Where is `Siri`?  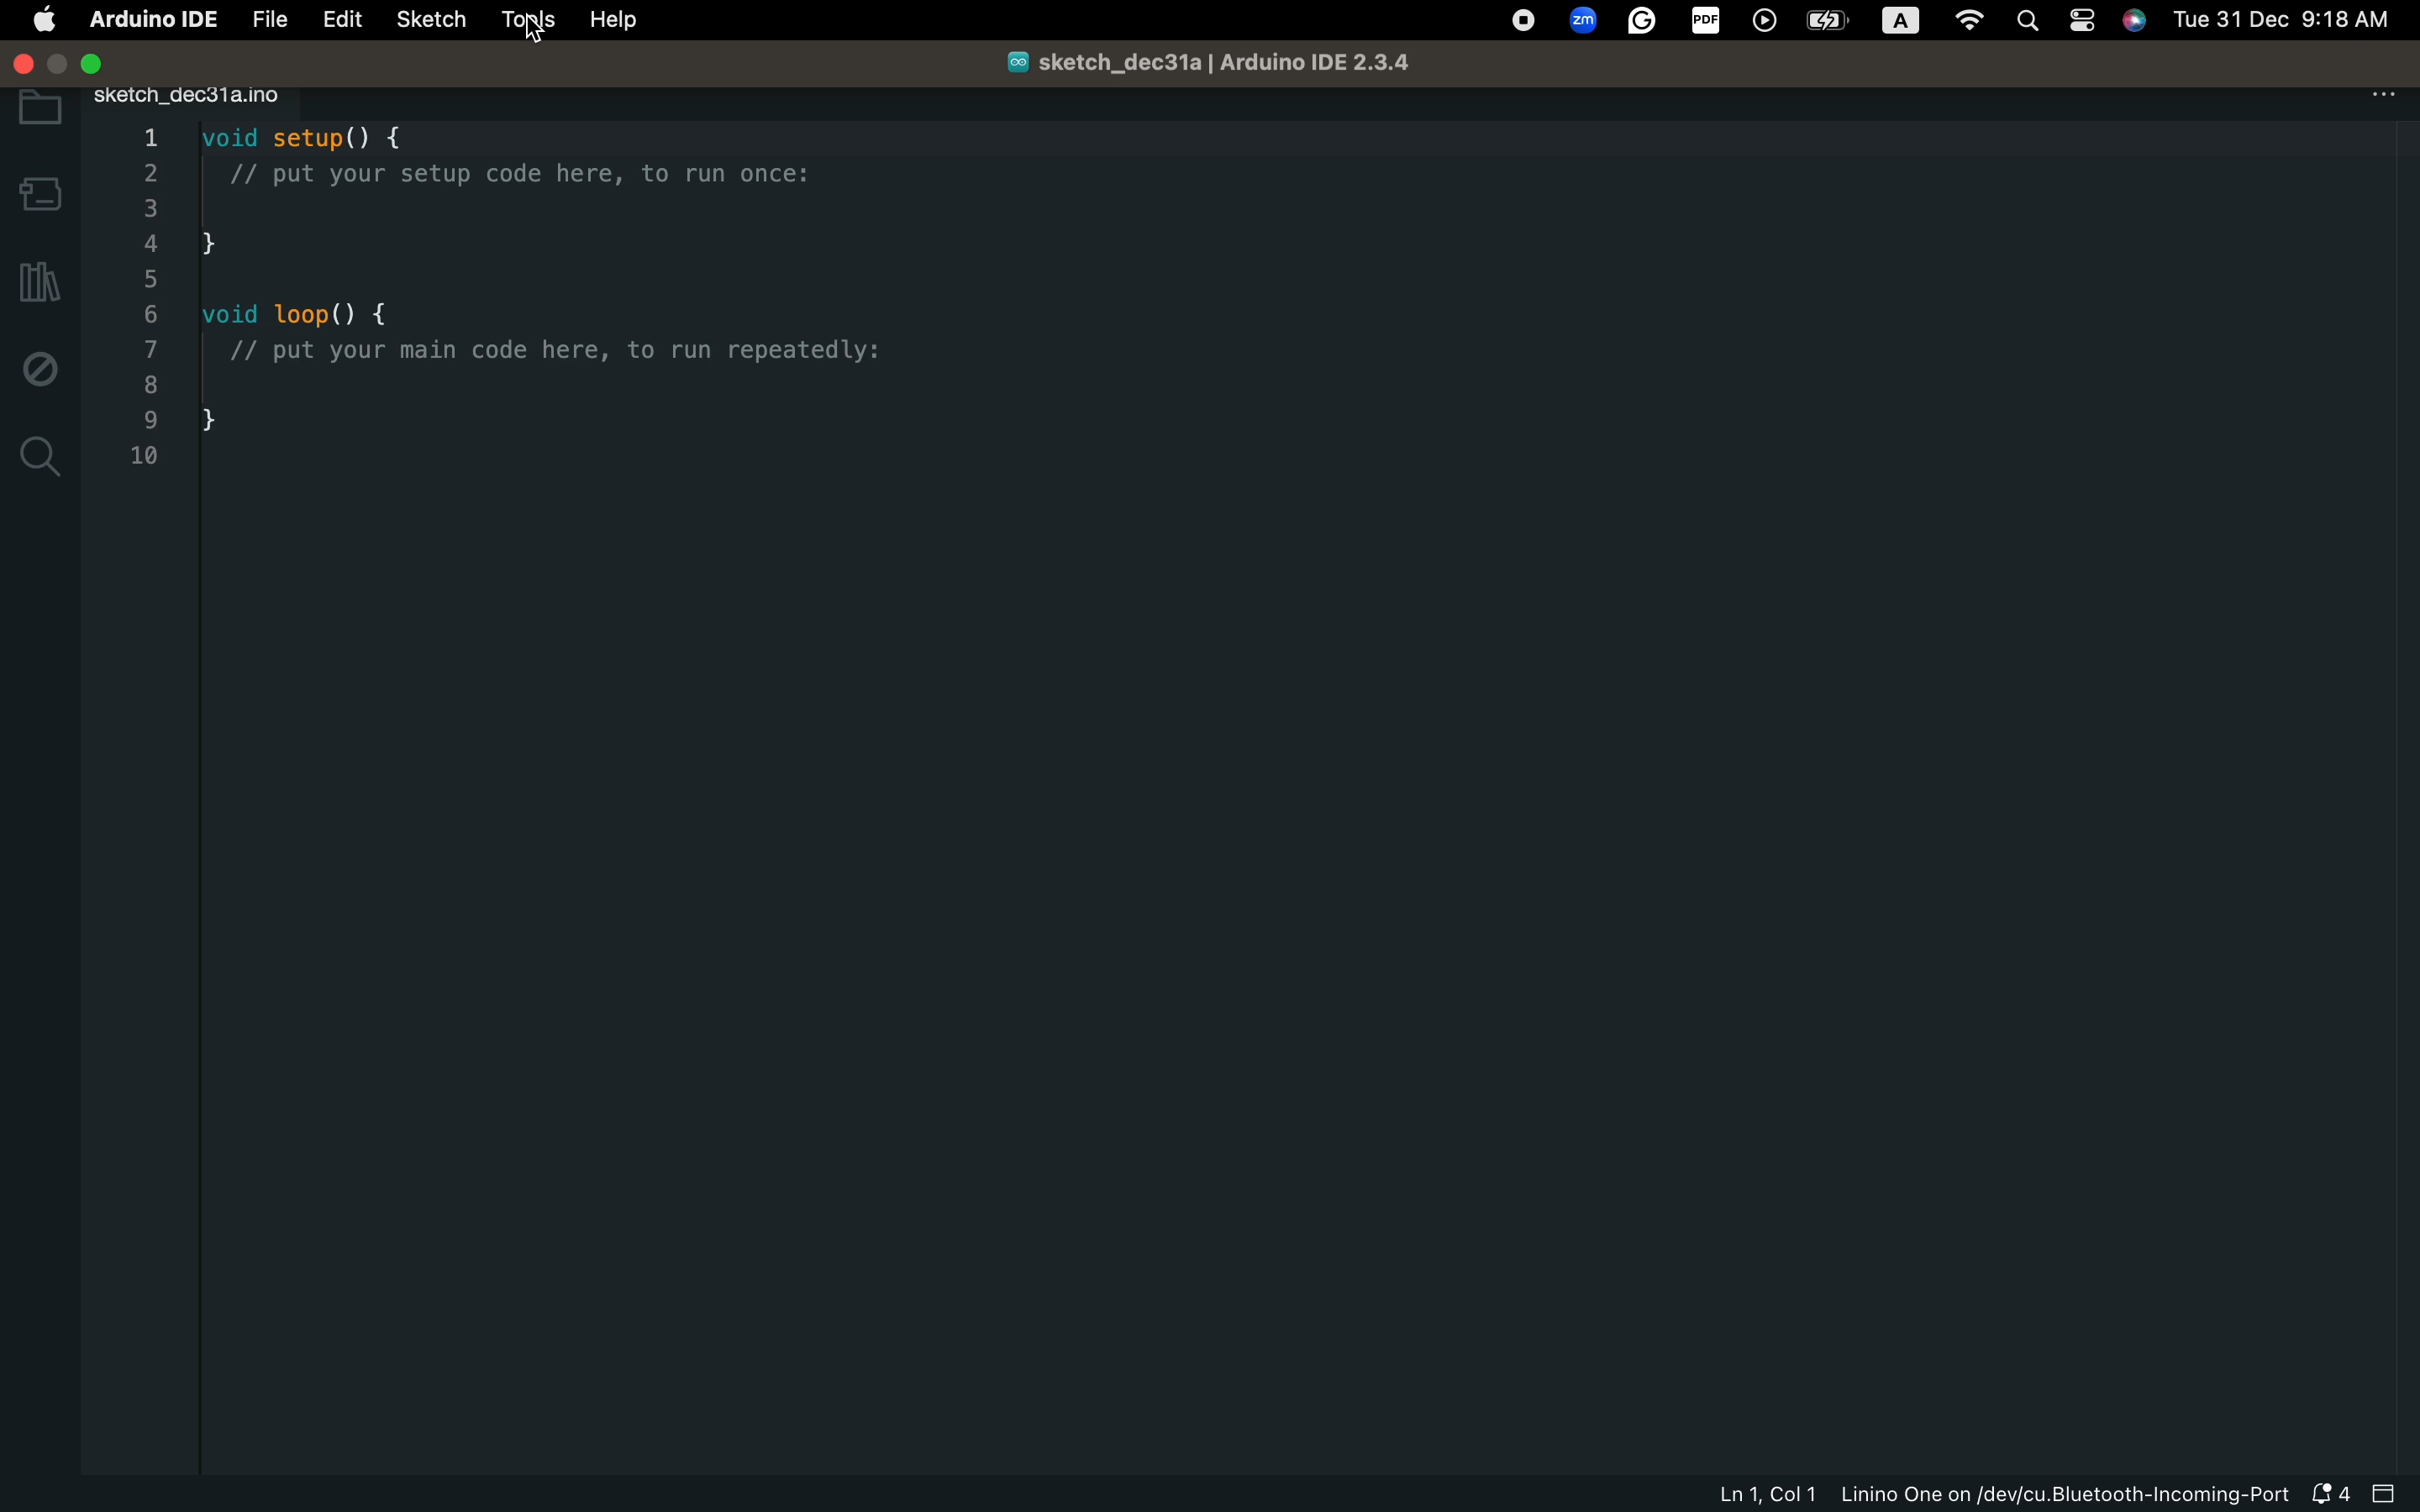
Siri is located at coordinates (2137, 19).